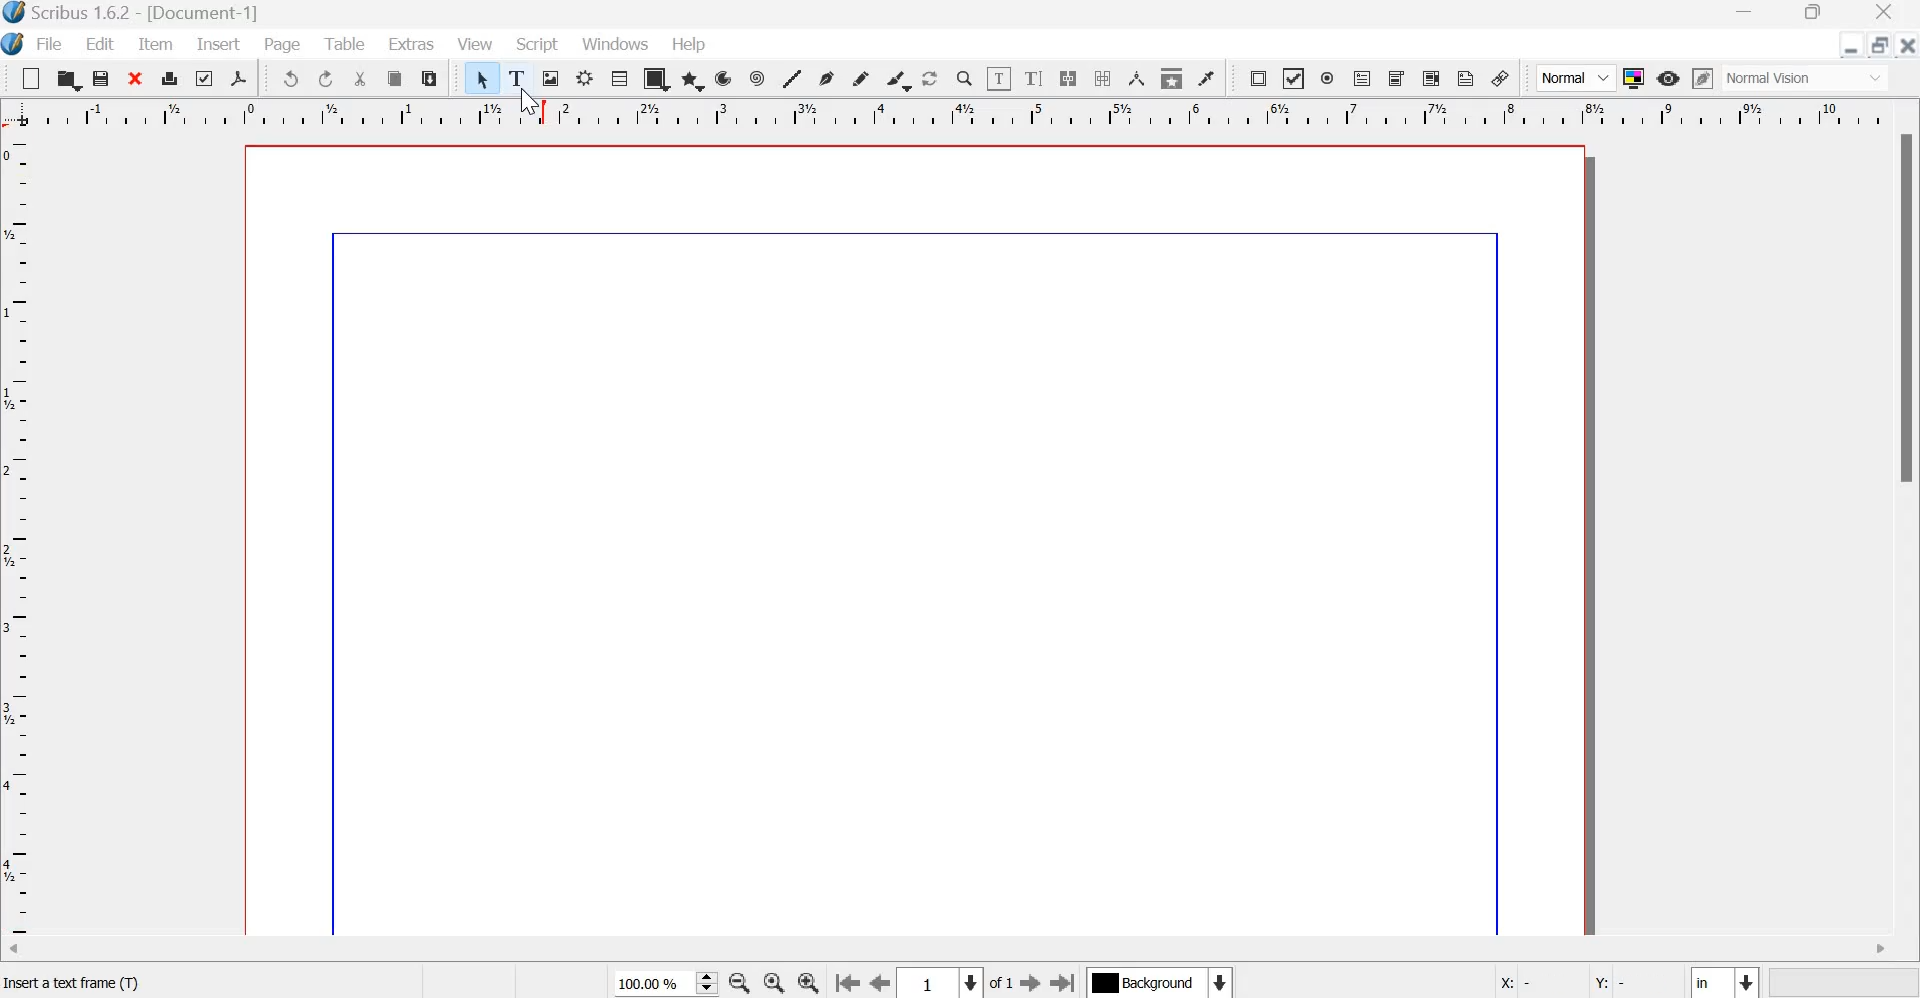  Describe the element at coordinates (14, 45) in the screenshot. I see `Logo` at that location.